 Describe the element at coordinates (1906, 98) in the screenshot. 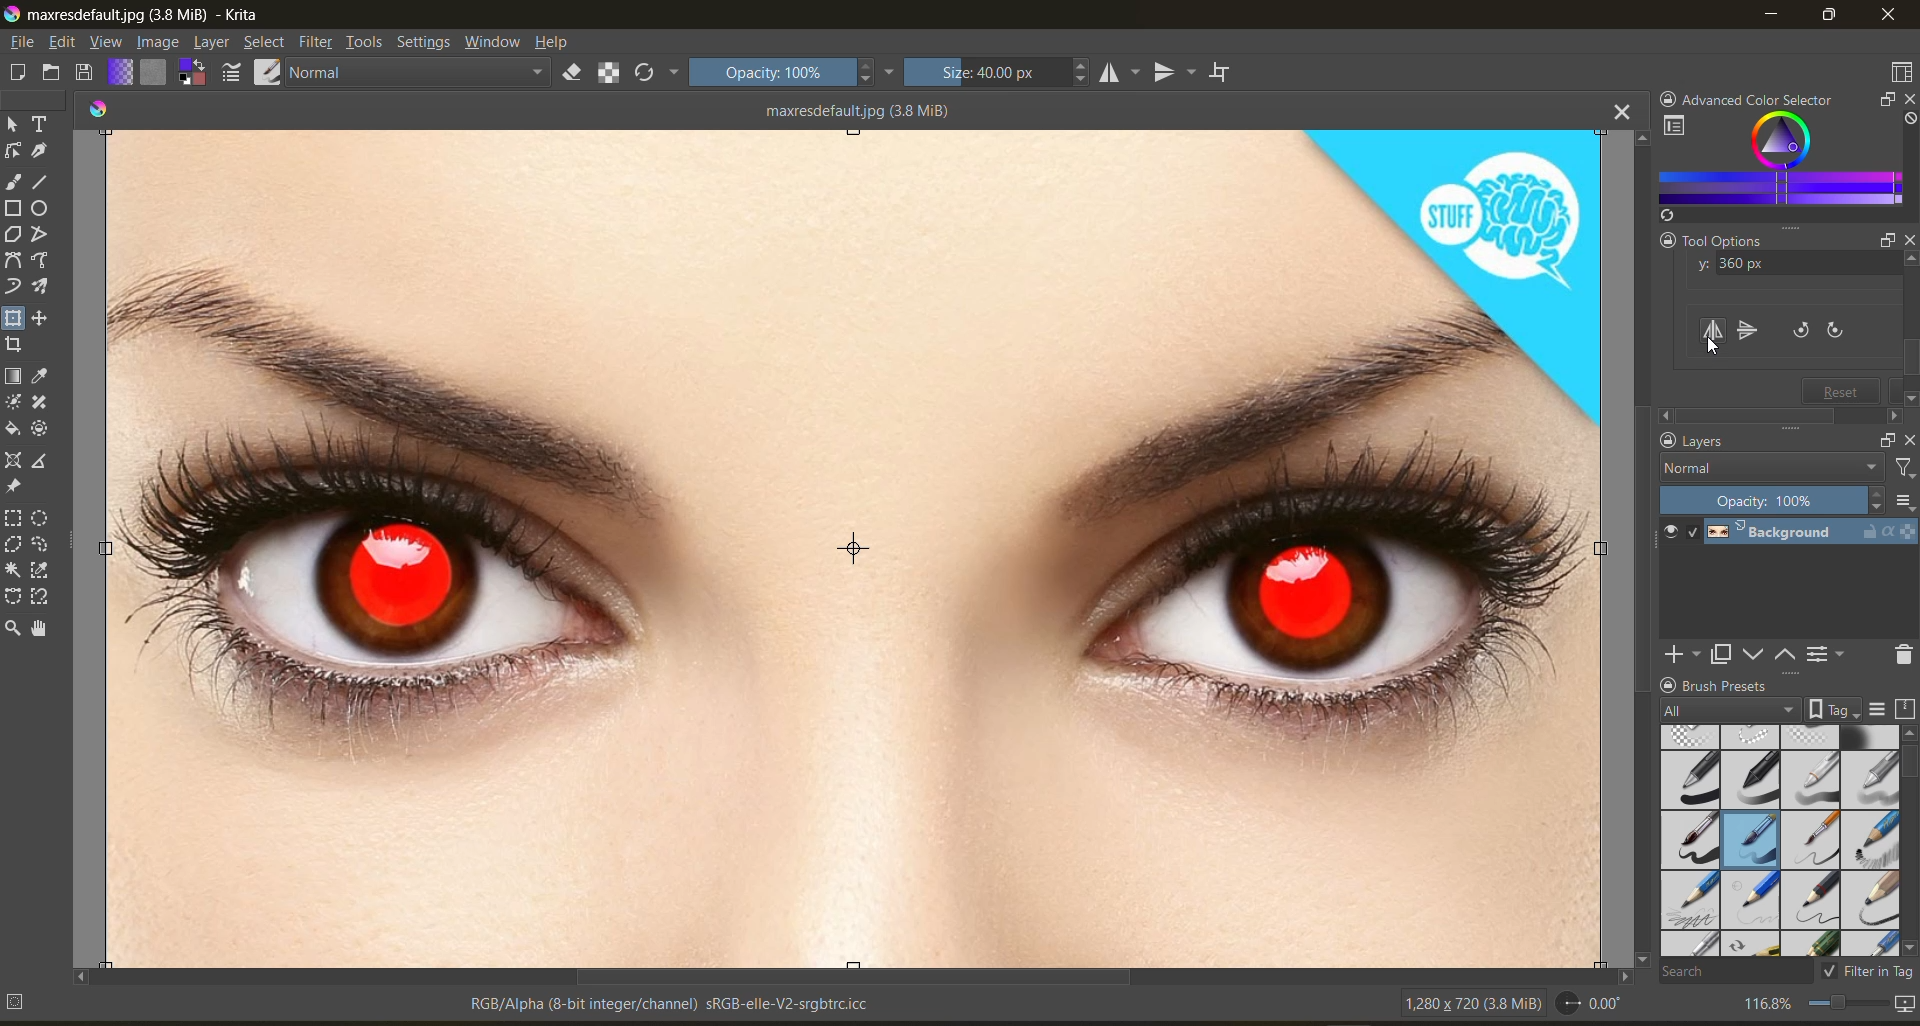

I see `close docker` at that location.